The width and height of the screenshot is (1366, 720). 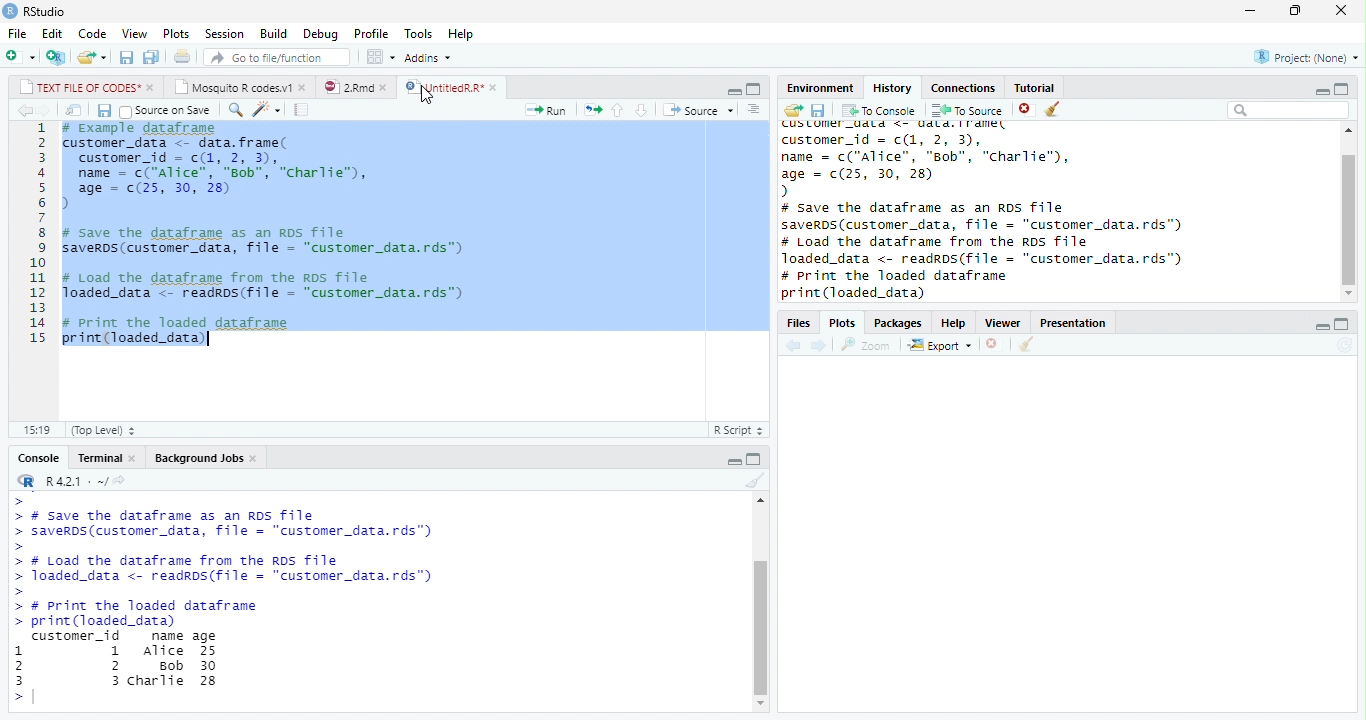 What do you see at coordinates (46, 111) in the screenshot?
I see `forward` at bounding box center [46, 111].